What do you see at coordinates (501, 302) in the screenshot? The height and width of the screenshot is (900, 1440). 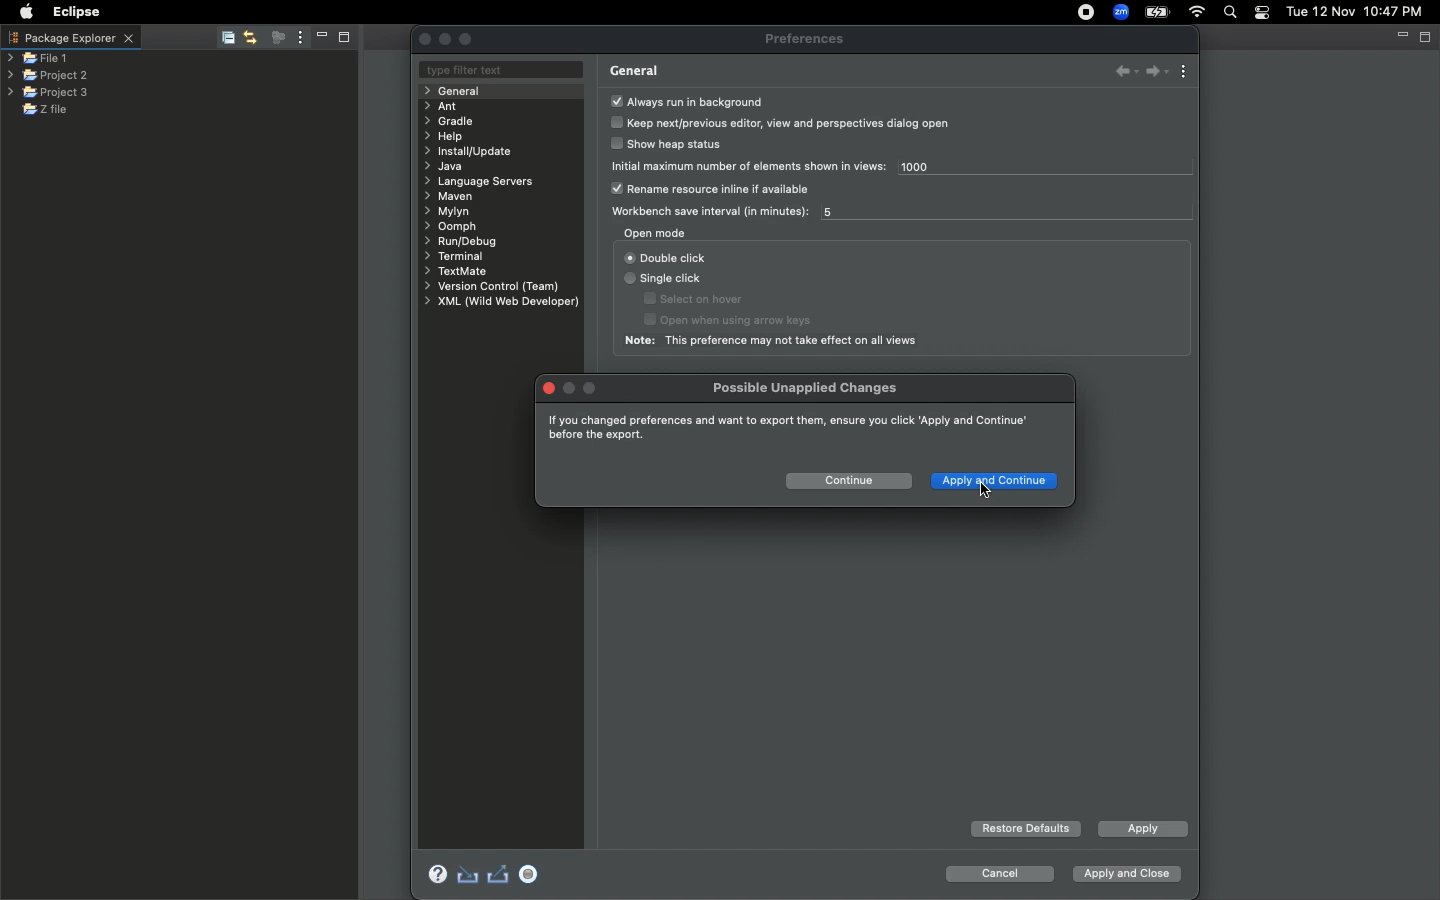 I see `XML` at bounding box center [501, 302].